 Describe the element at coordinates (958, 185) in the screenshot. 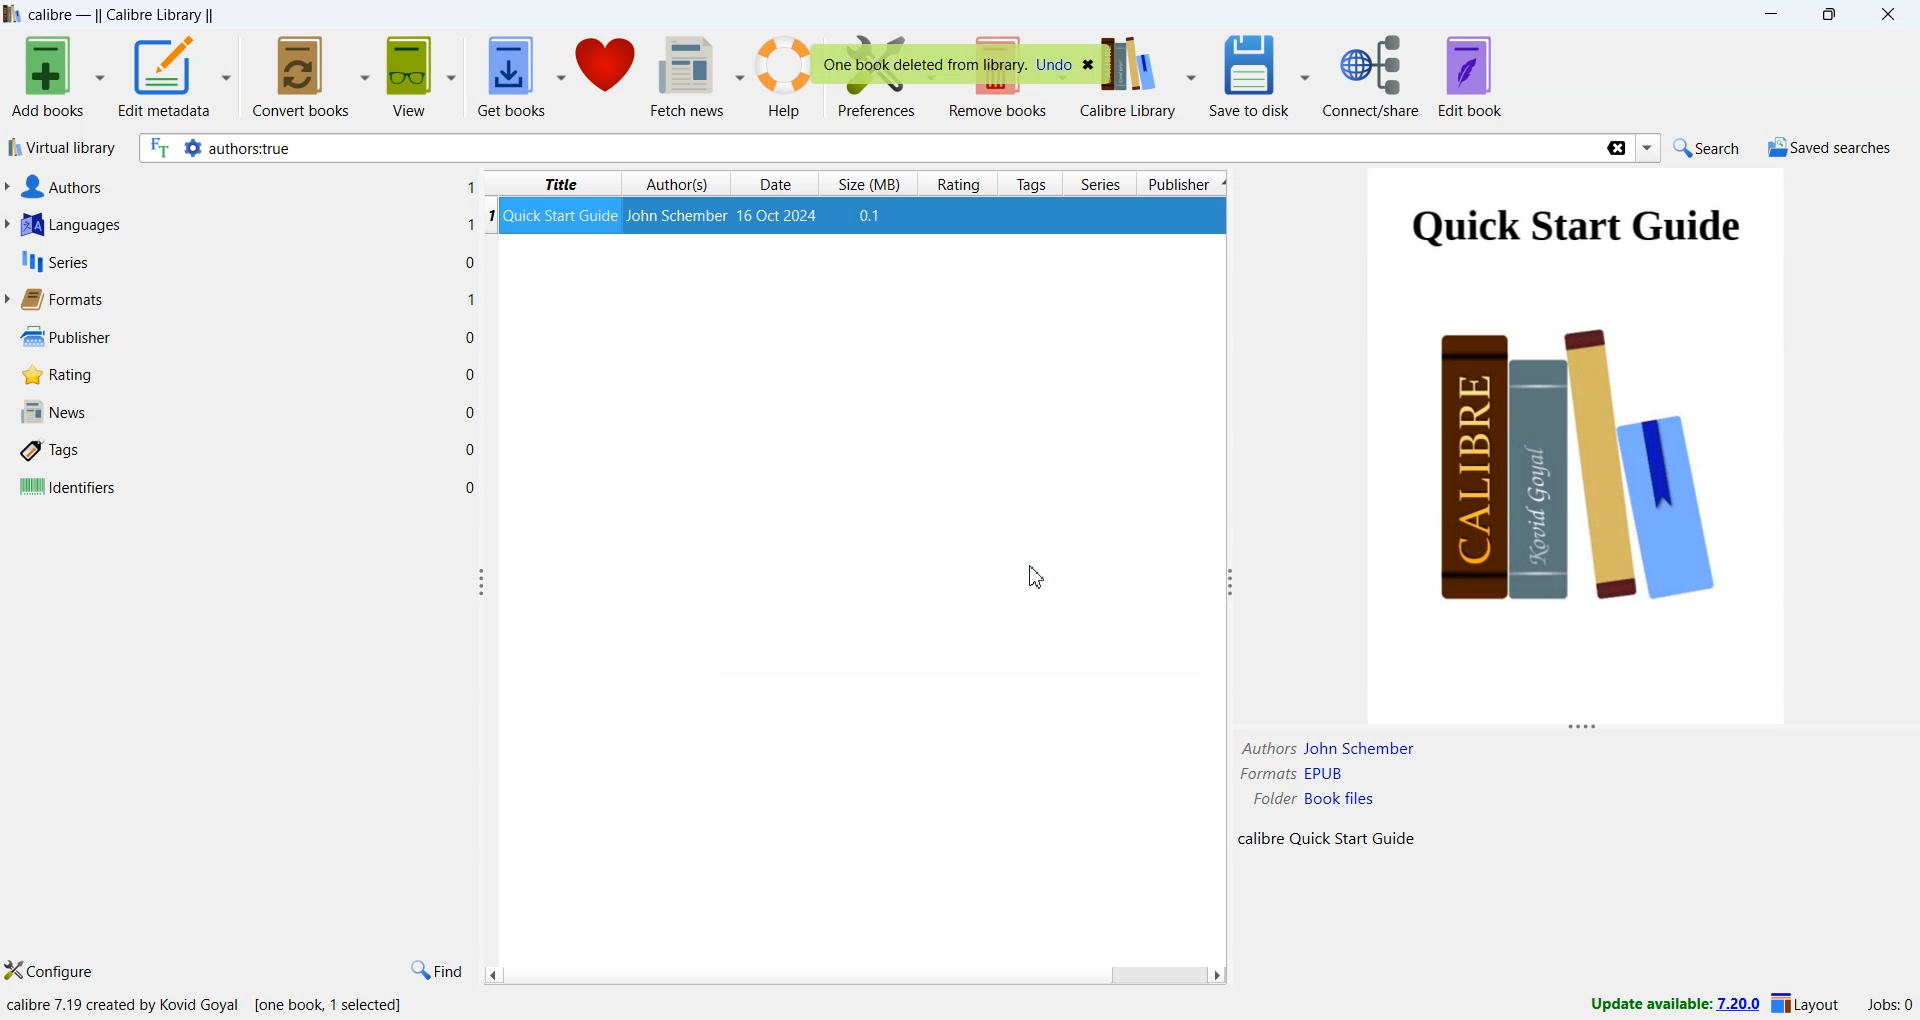

I see `rating` at that location.